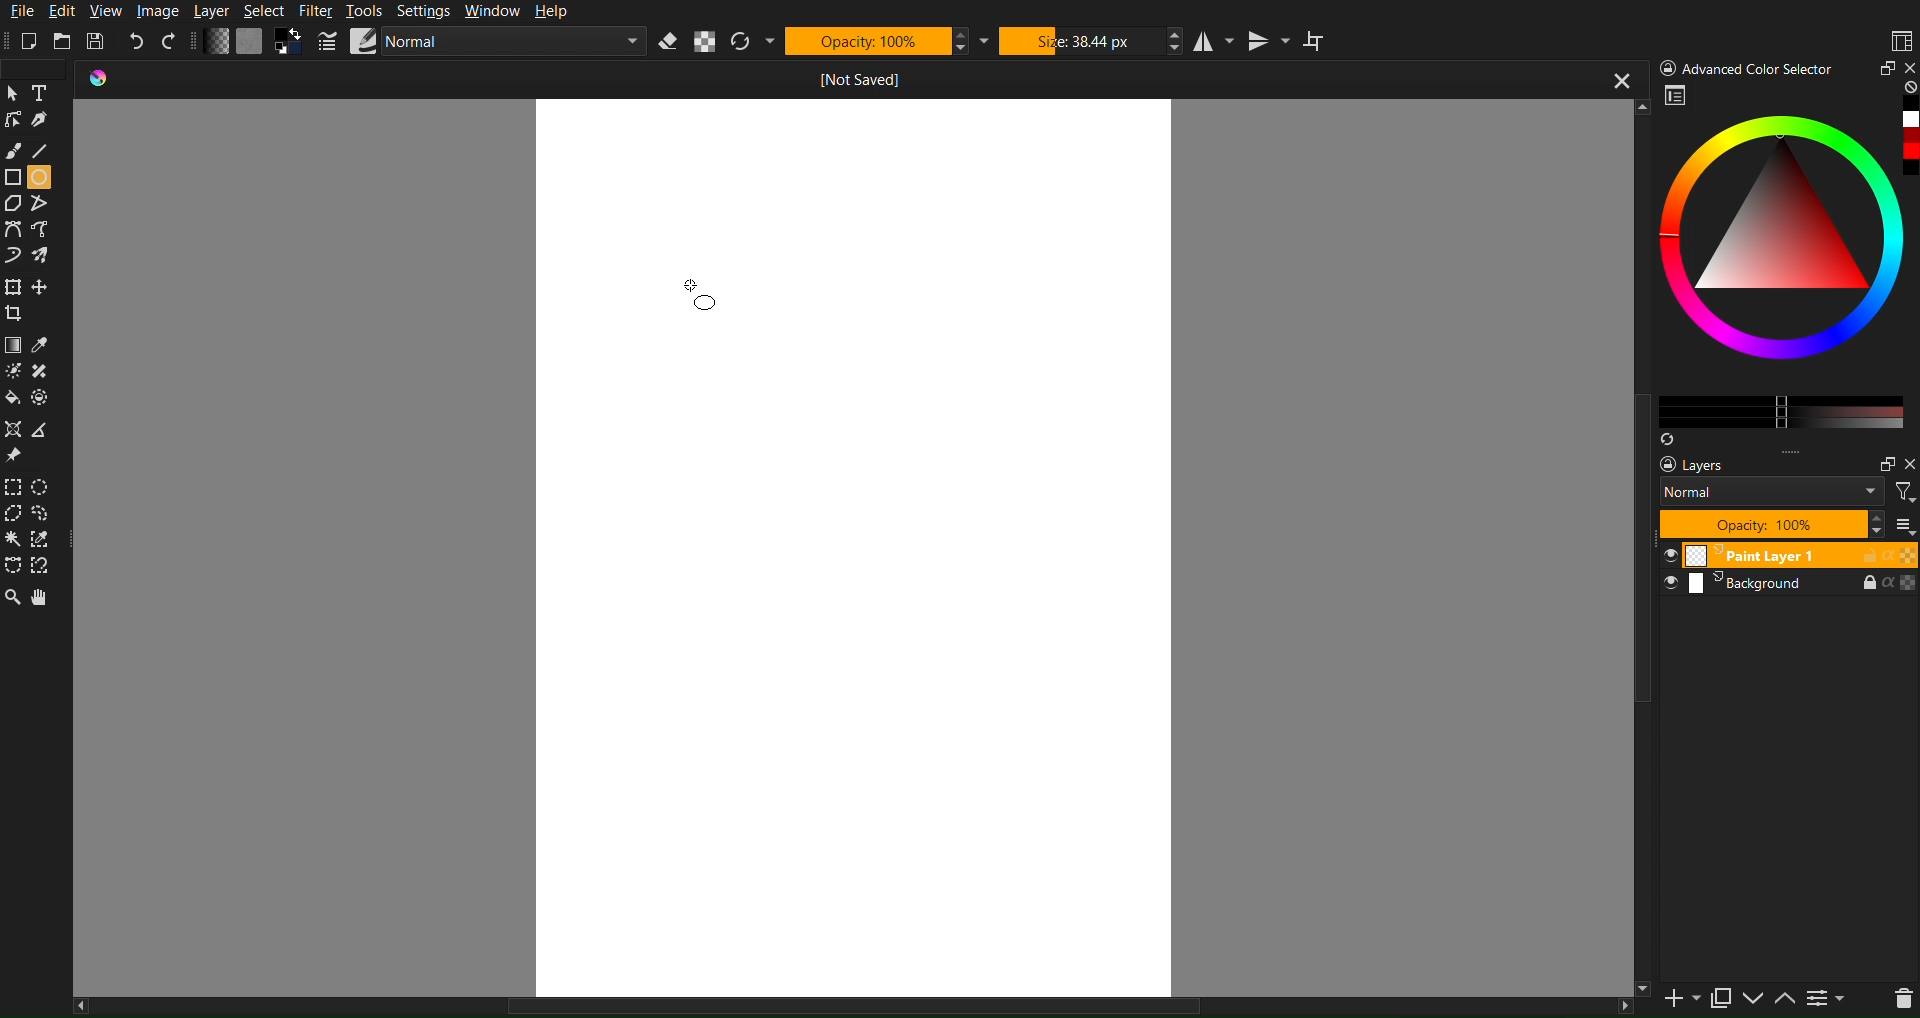 This screenshot has height=1018, width=1920. Describe the element at coordinates (855, 1003) in the screenshot. I see `horizontal scrollbar` at that location.